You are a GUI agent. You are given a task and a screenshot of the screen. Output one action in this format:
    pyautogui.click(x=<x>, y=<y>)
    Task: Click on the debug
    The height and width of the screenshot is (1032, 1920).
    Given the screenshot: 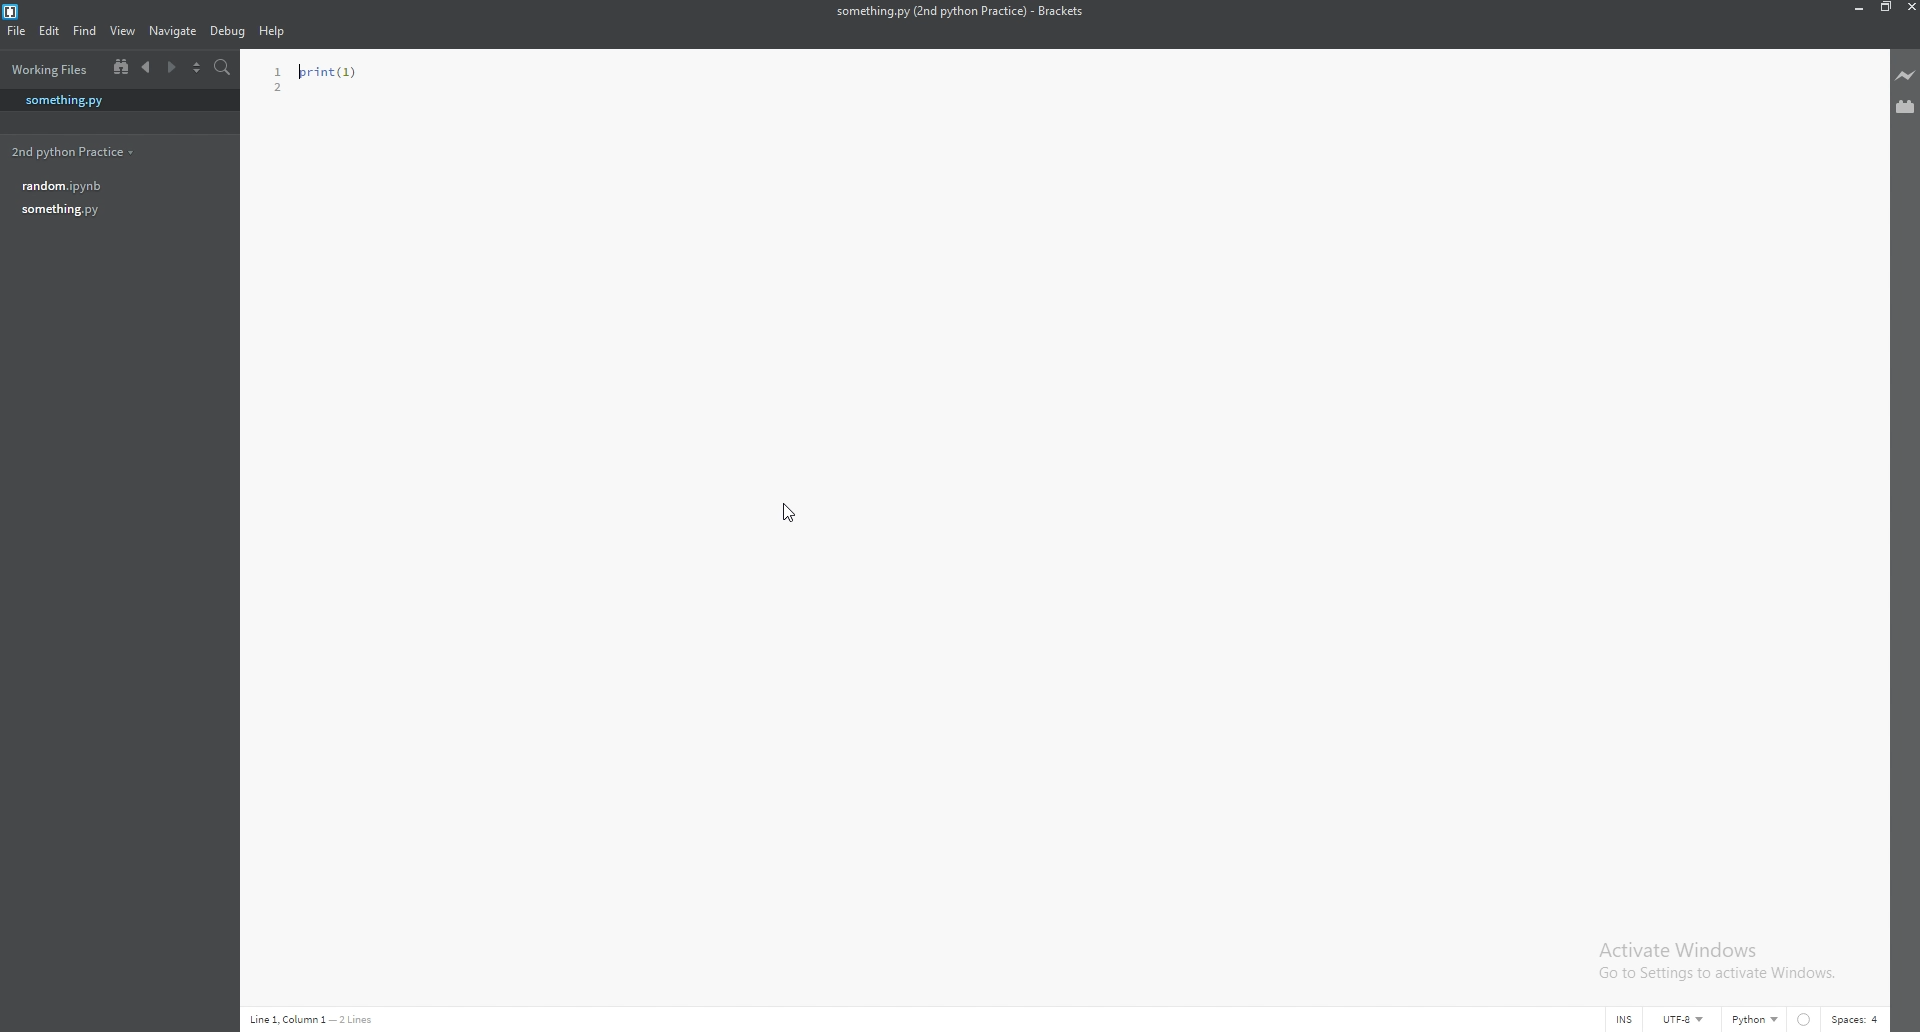 What is the action you would take?
    pyautogui.click(x=229, y=30)
    